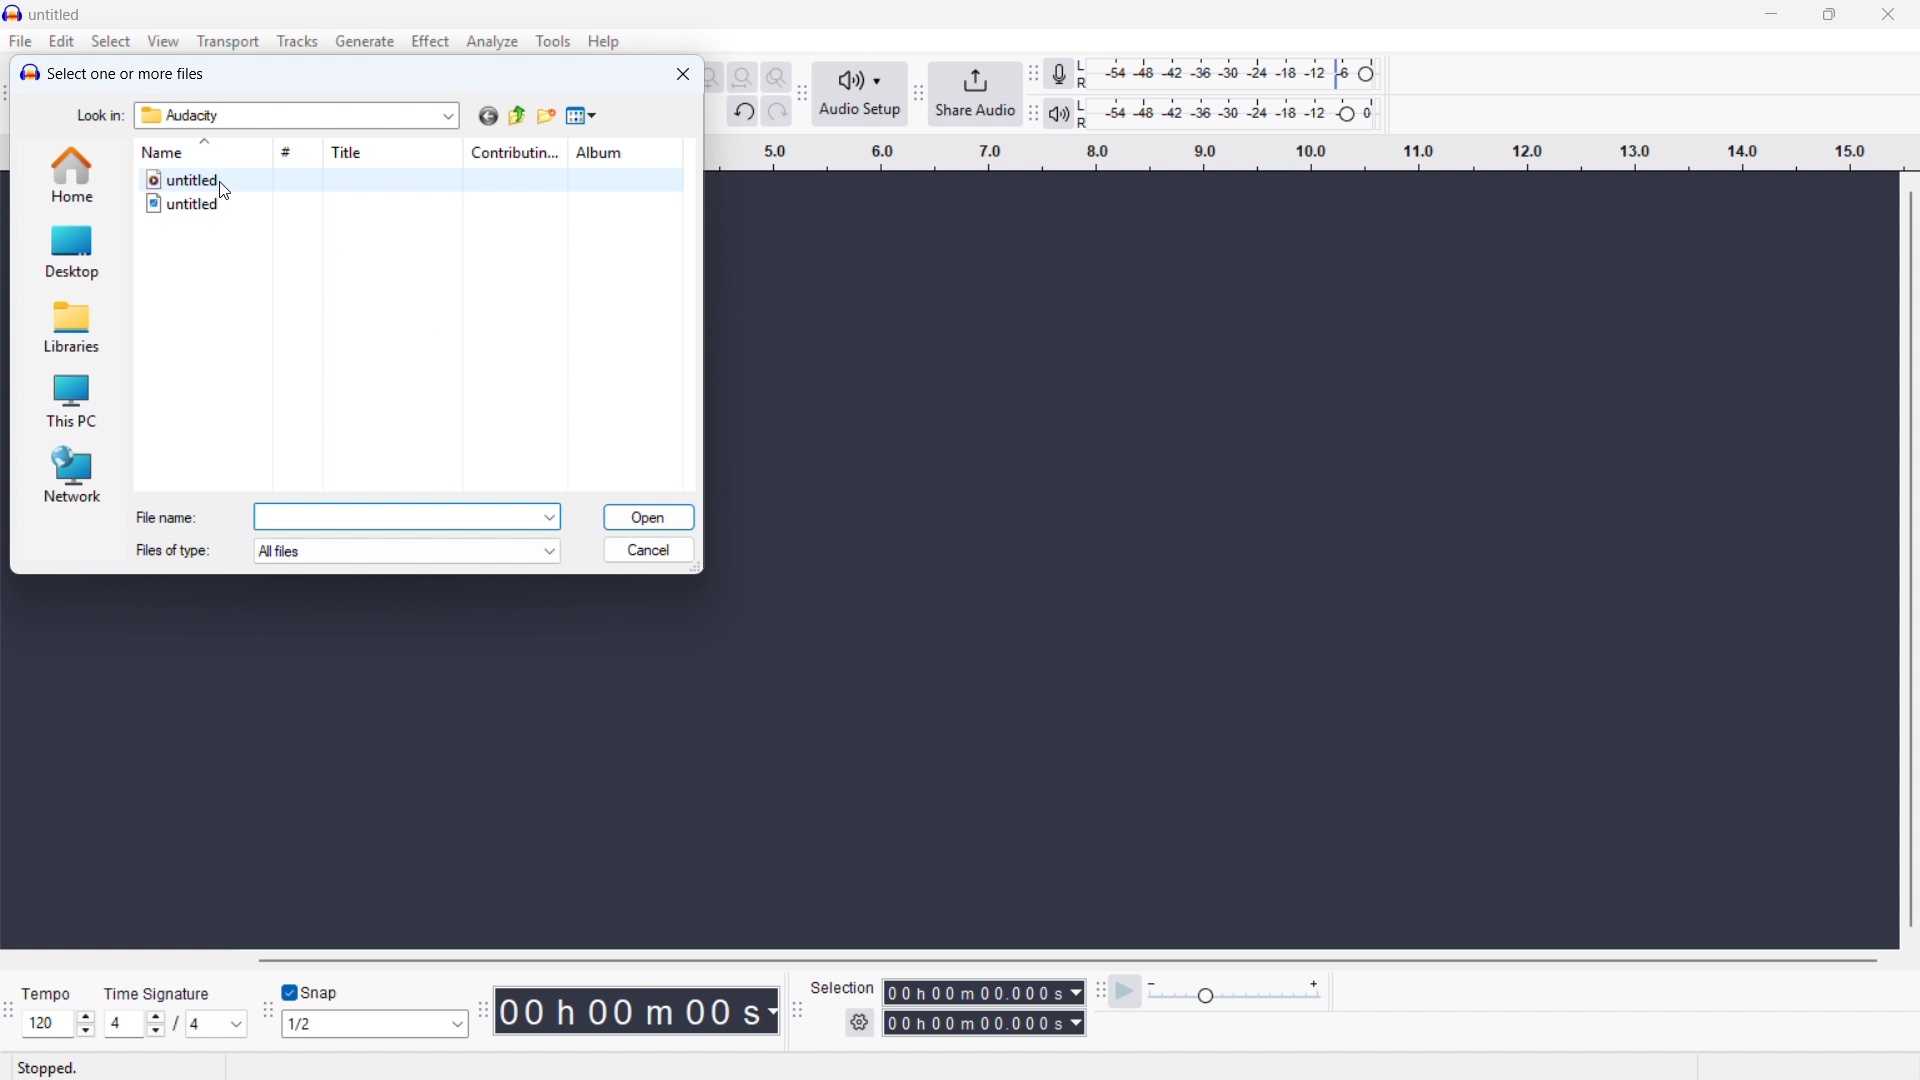  What do you see at coordinates (860, 1022) in the screenshot?
I see `Selection settings ` at bounding box center [860, 1022].